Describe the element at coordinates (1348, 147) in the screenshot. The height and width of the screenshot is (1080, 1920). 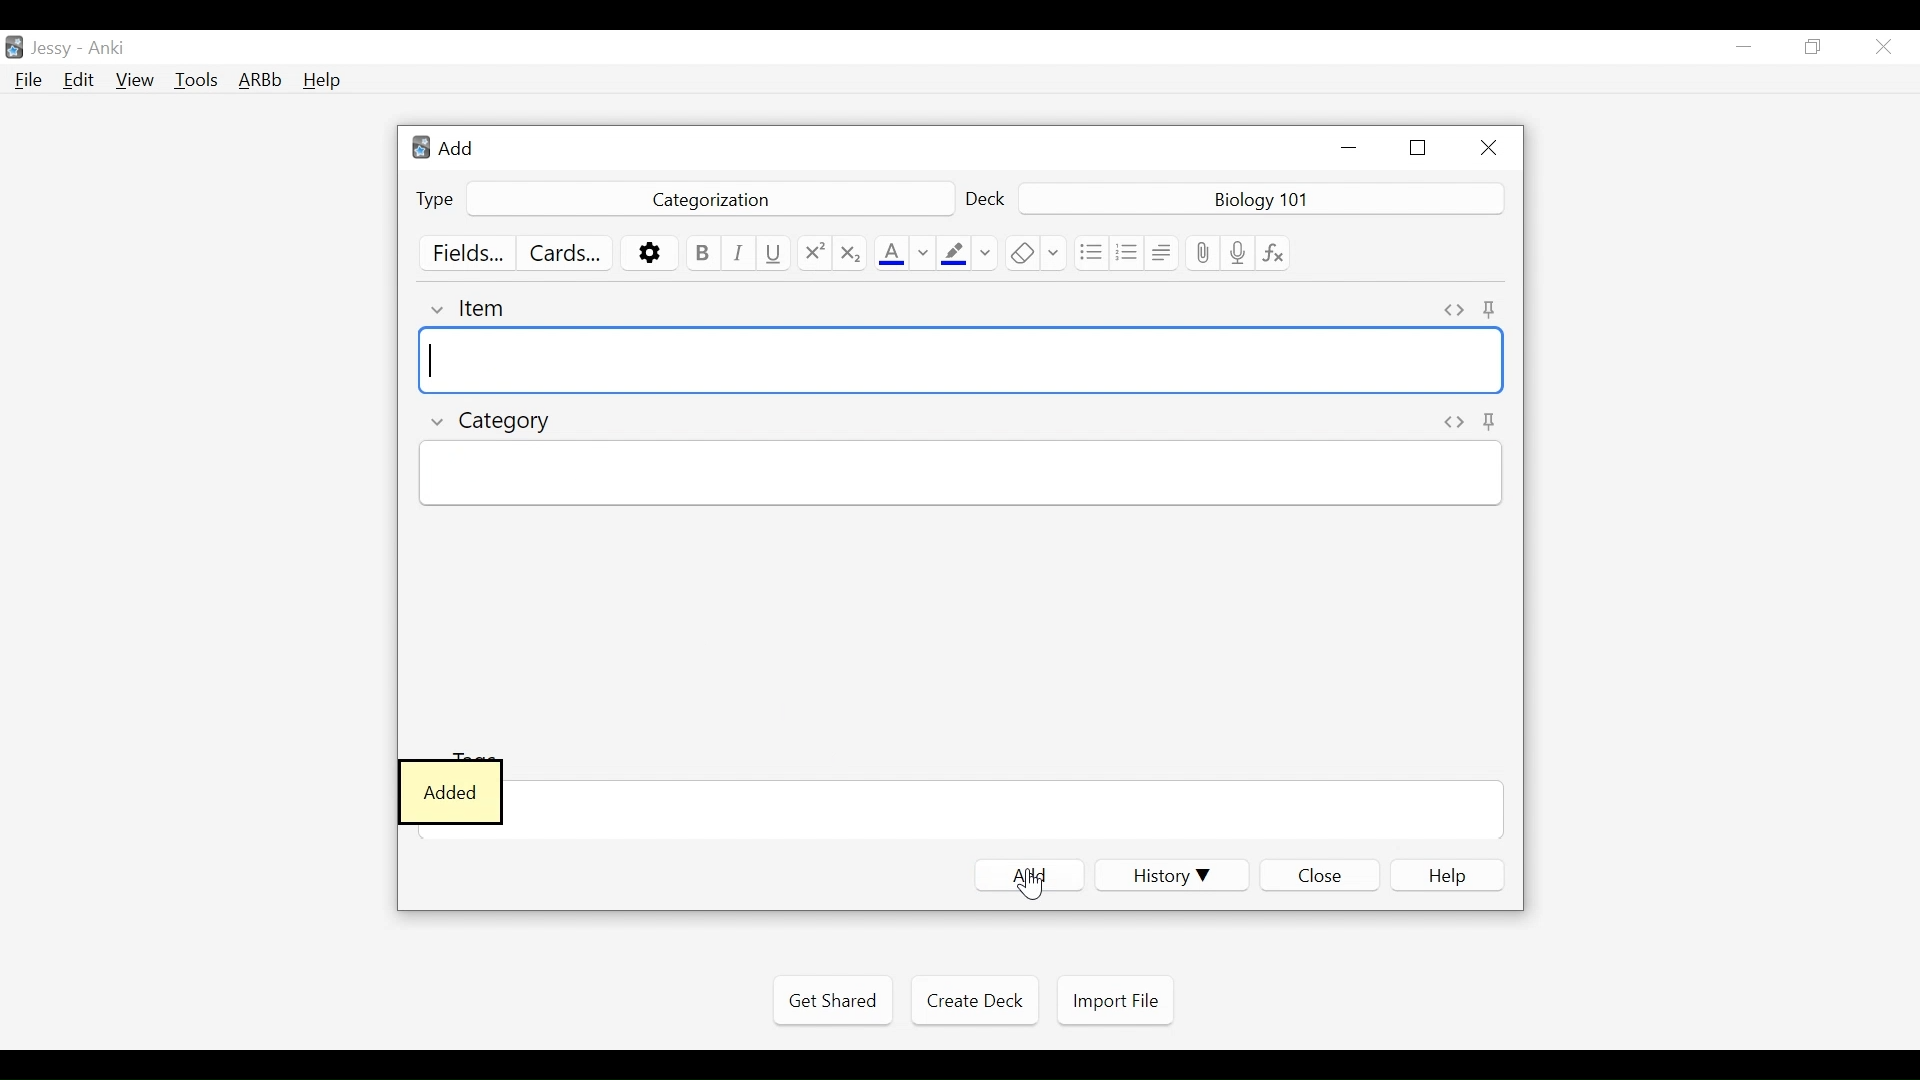
I see `minimize` at that location.